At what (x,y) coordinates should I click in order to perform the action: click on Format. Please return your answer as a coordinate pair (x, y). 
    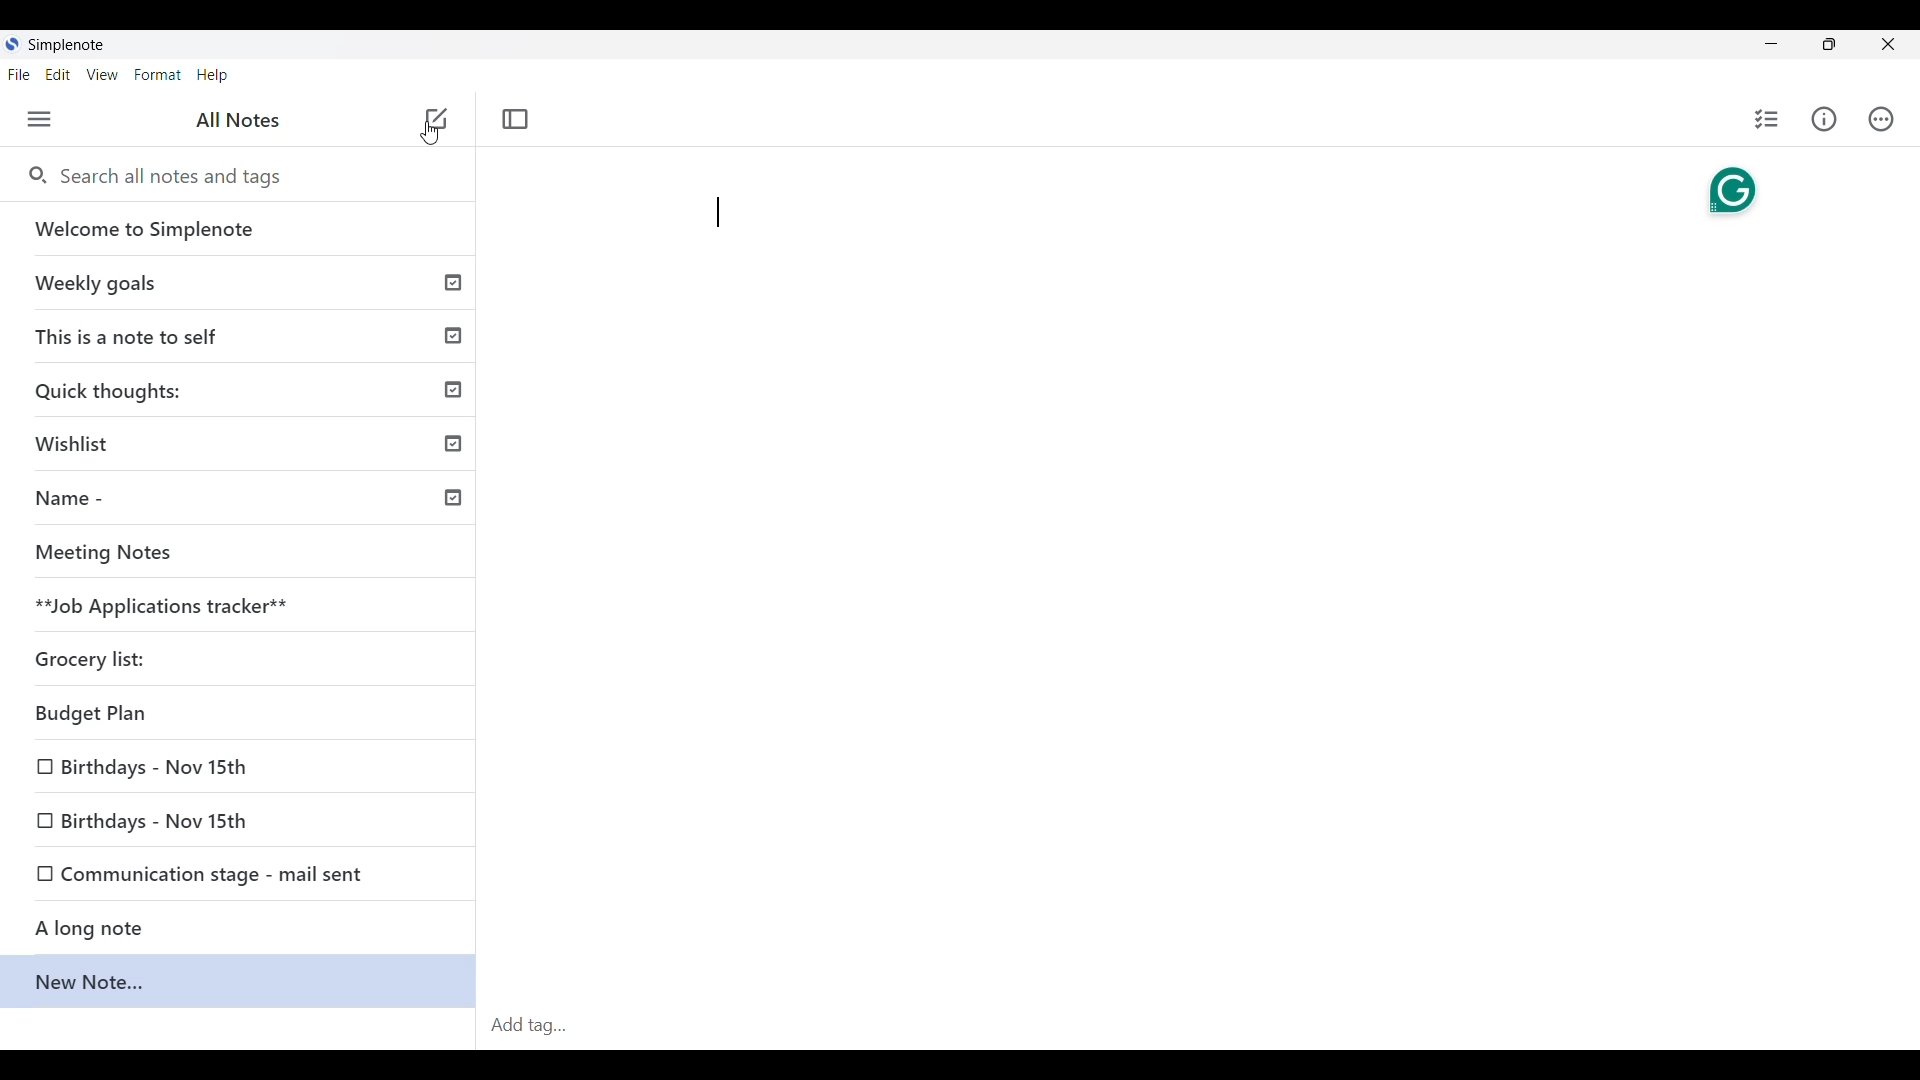
    Looking at the image, I should click on (158, 75).